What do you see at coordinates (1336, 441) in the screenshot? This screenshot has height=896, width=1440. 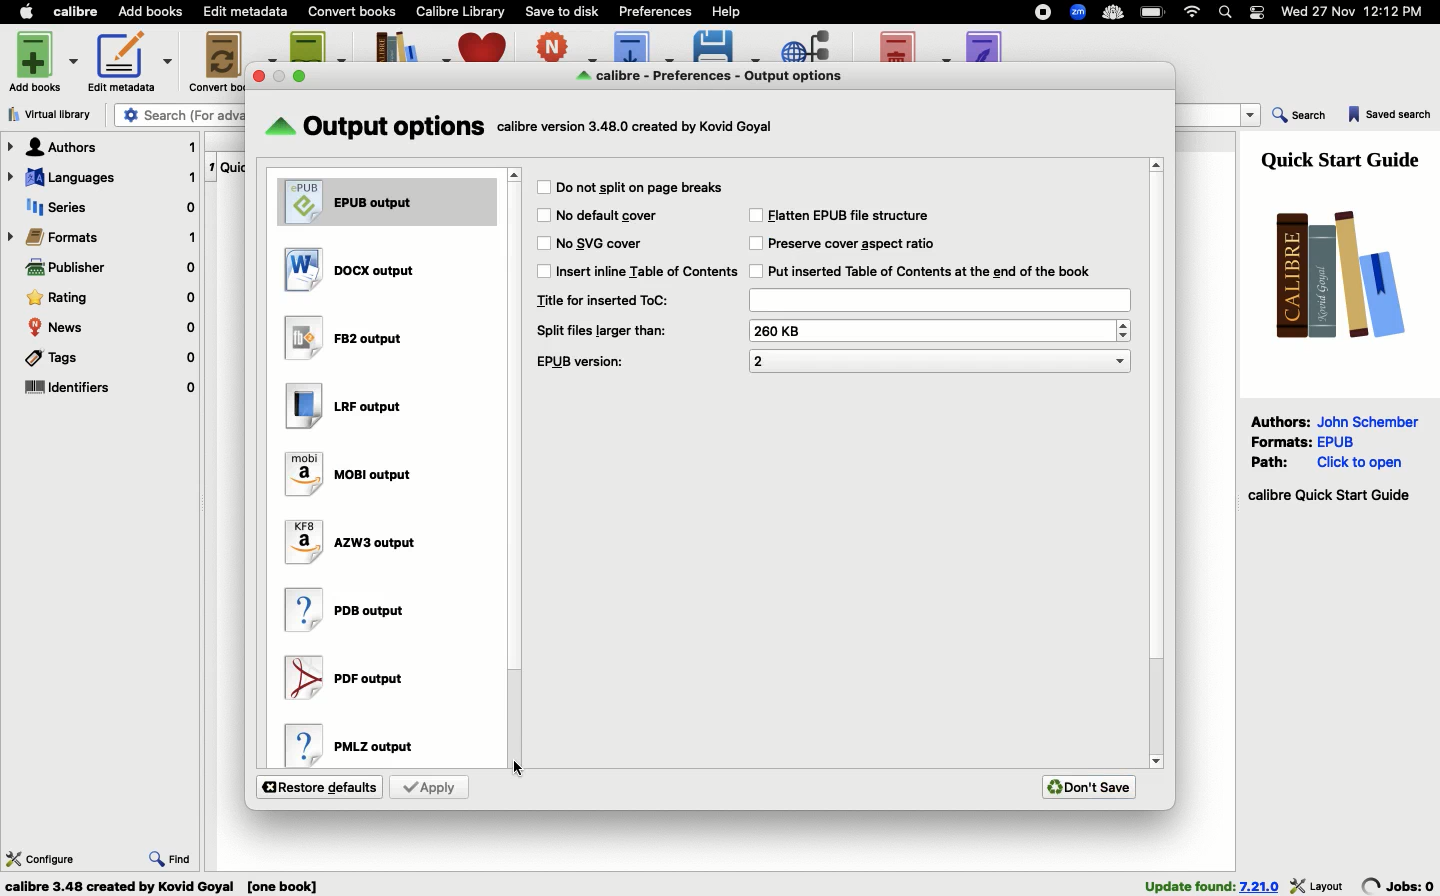 I see `epub` at bounding box center [1336, 441].